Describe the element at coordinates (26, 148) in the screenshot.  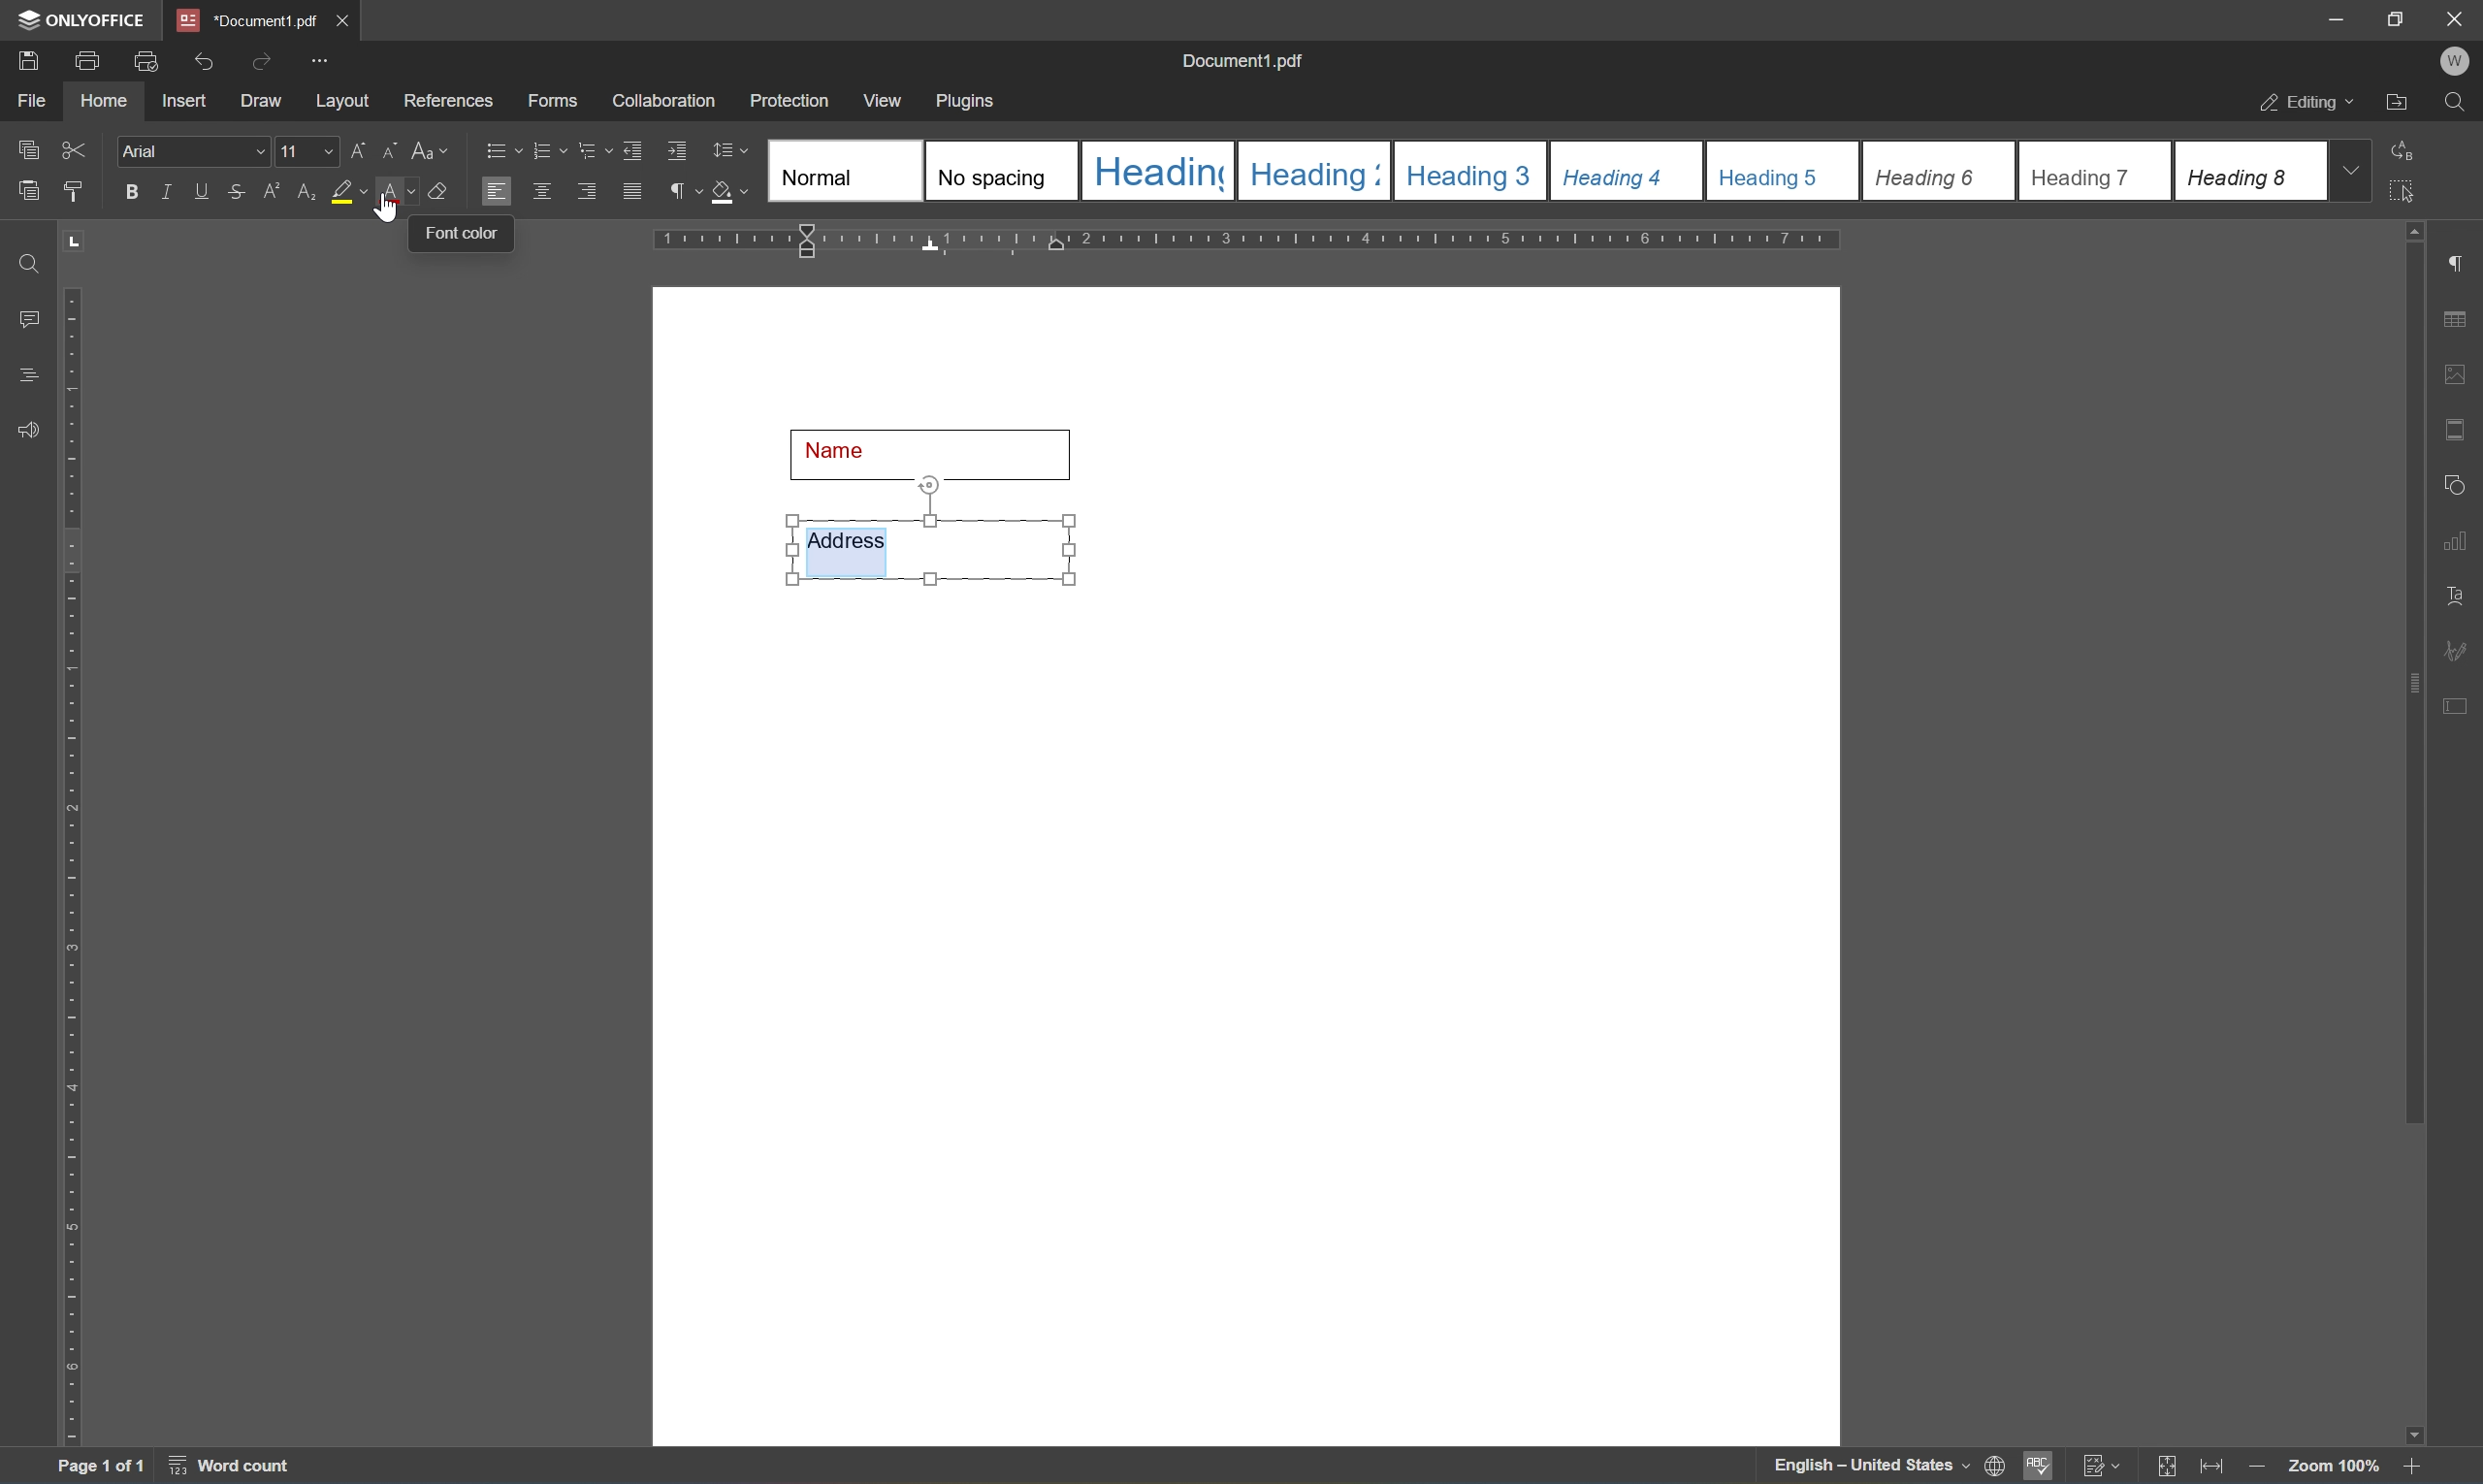
I see `copy` at that location.